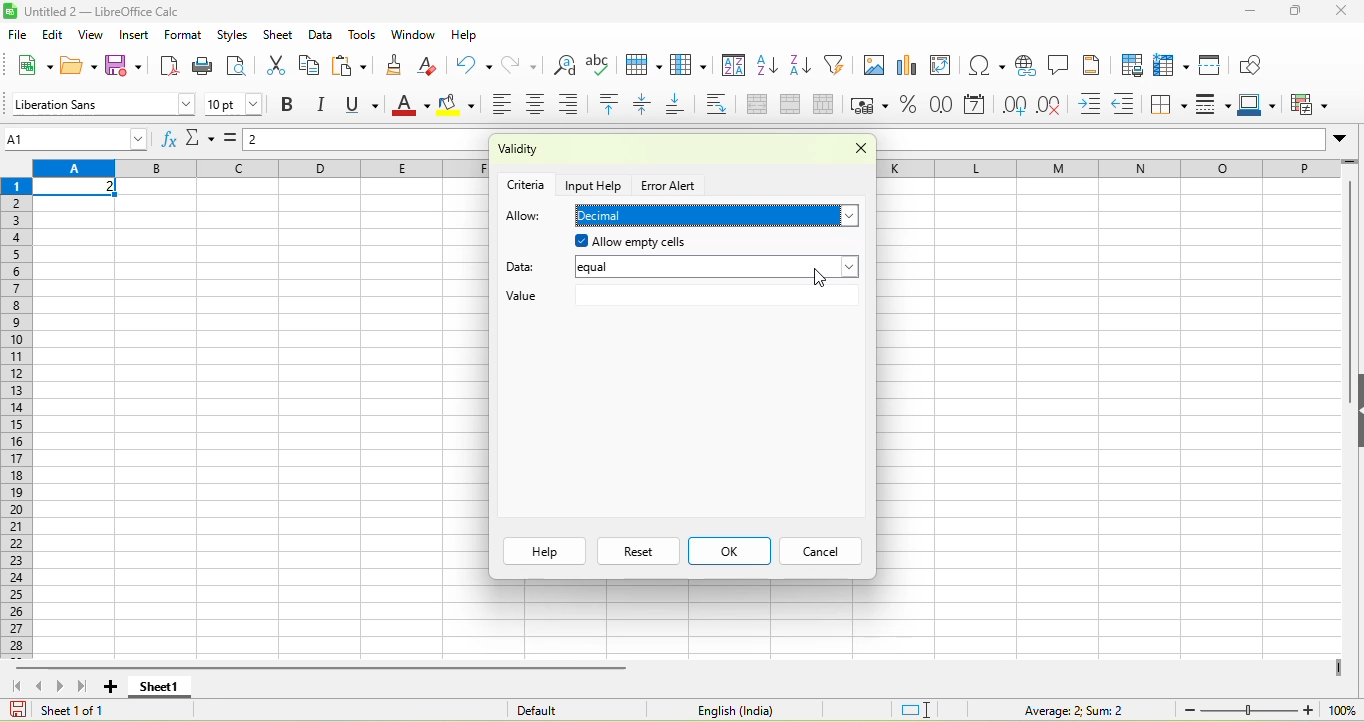  Describe the element at coordinates (432, 66) in the screenshot. I see `clear directly formatting` at that location.